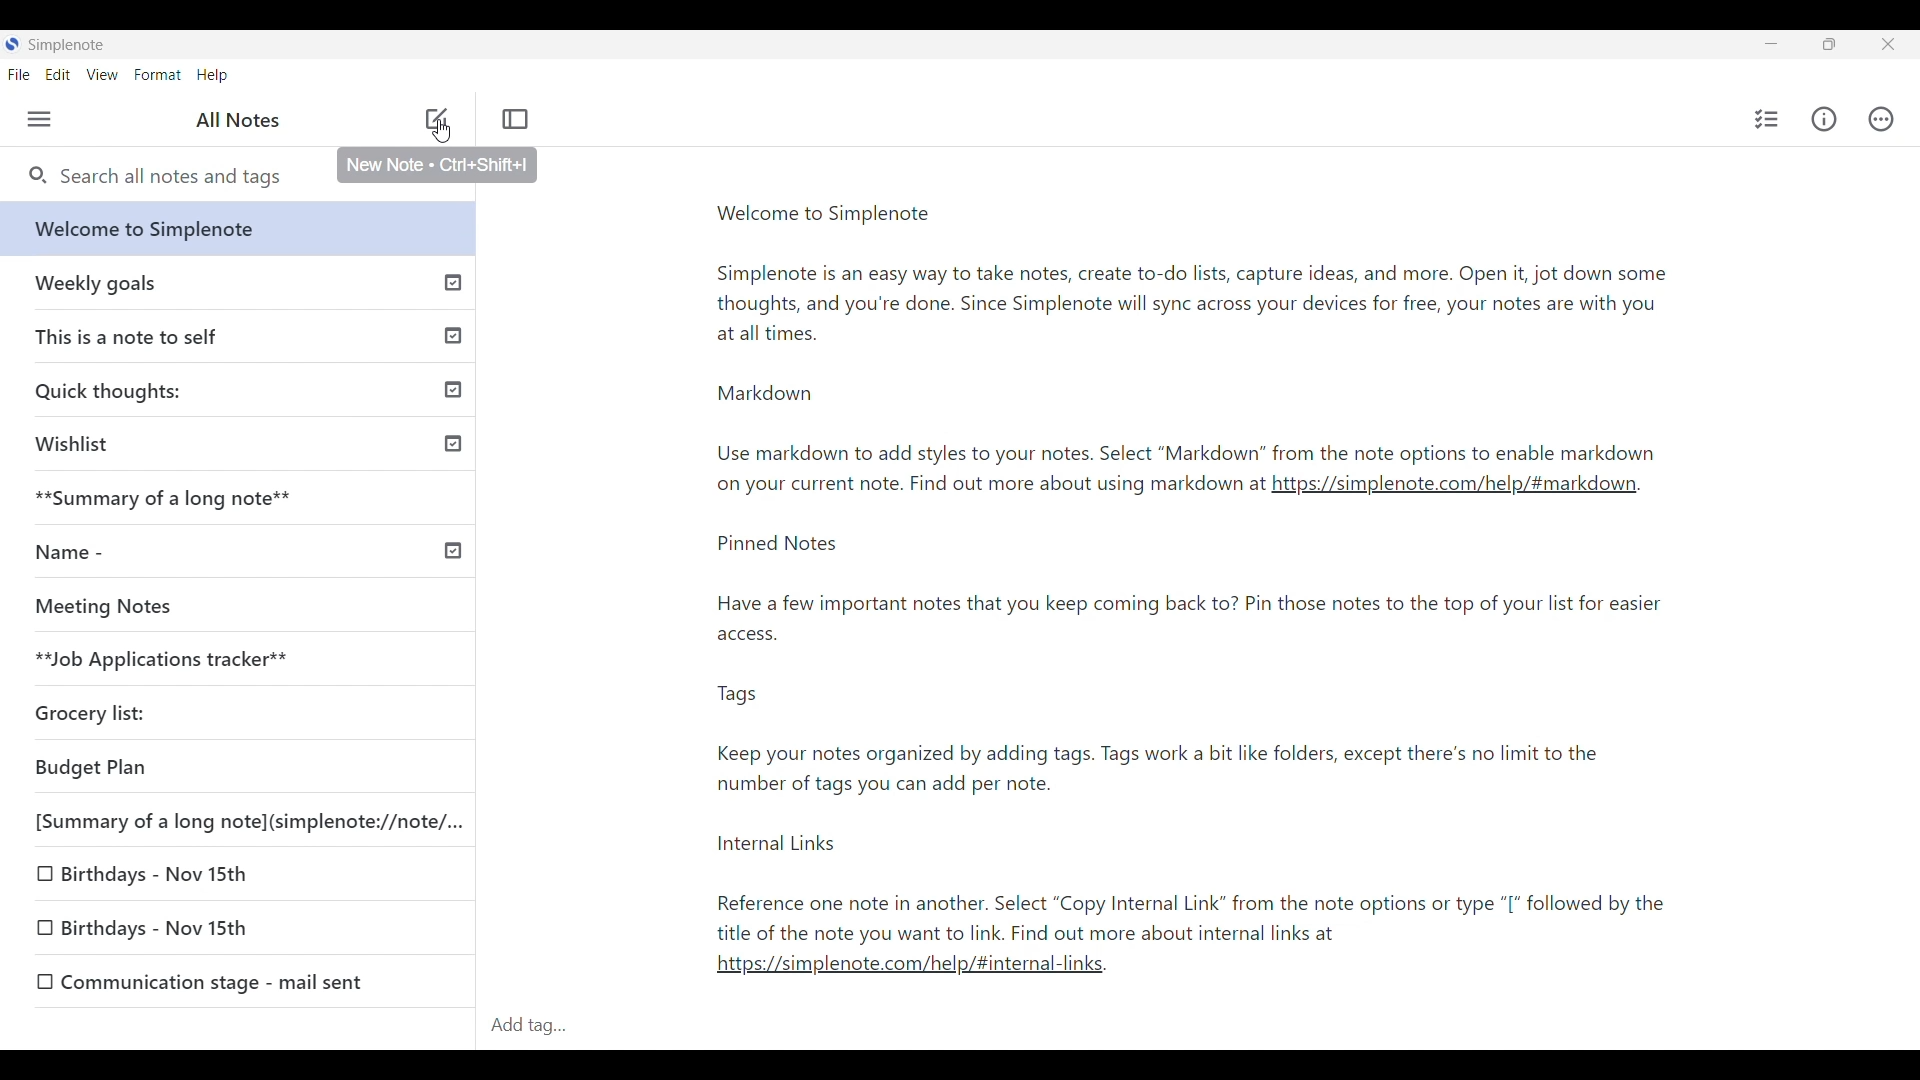 Image resolution: width=1920 pixels, height=1080 pixels. I want to click on File menu, so click(19, 74).